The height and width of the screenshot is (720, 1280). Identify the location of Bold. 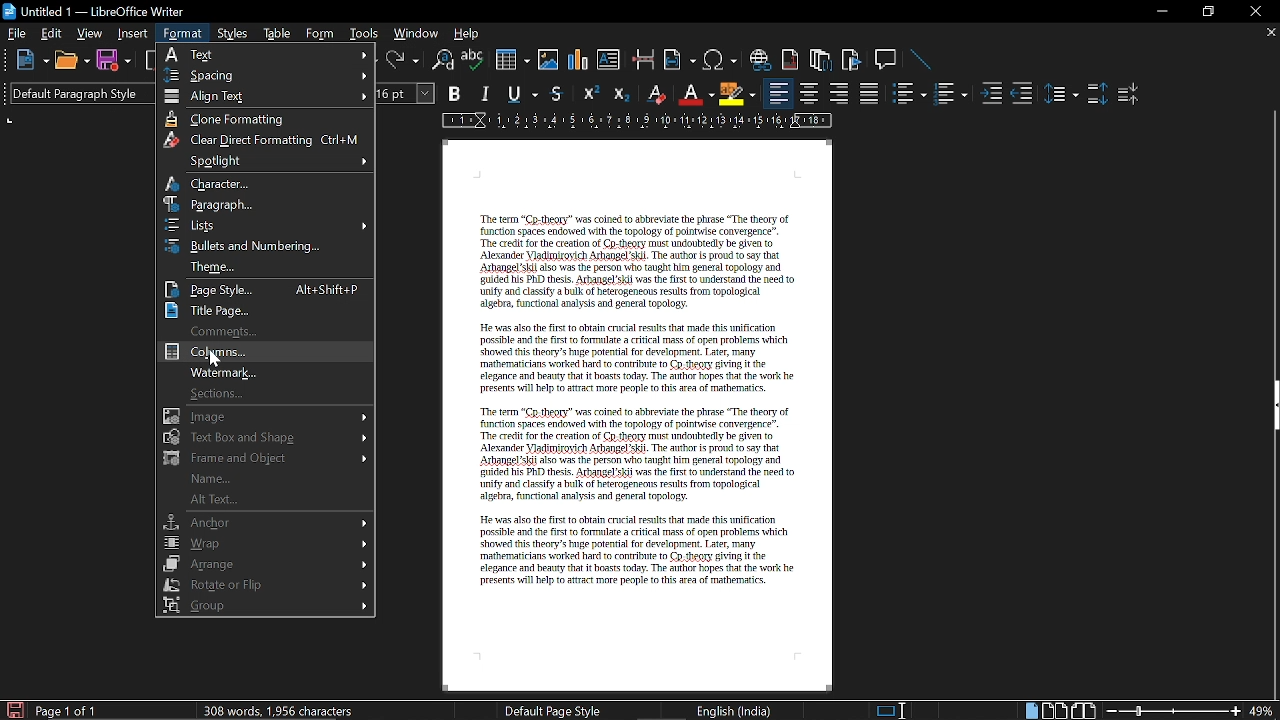
(456, 93).